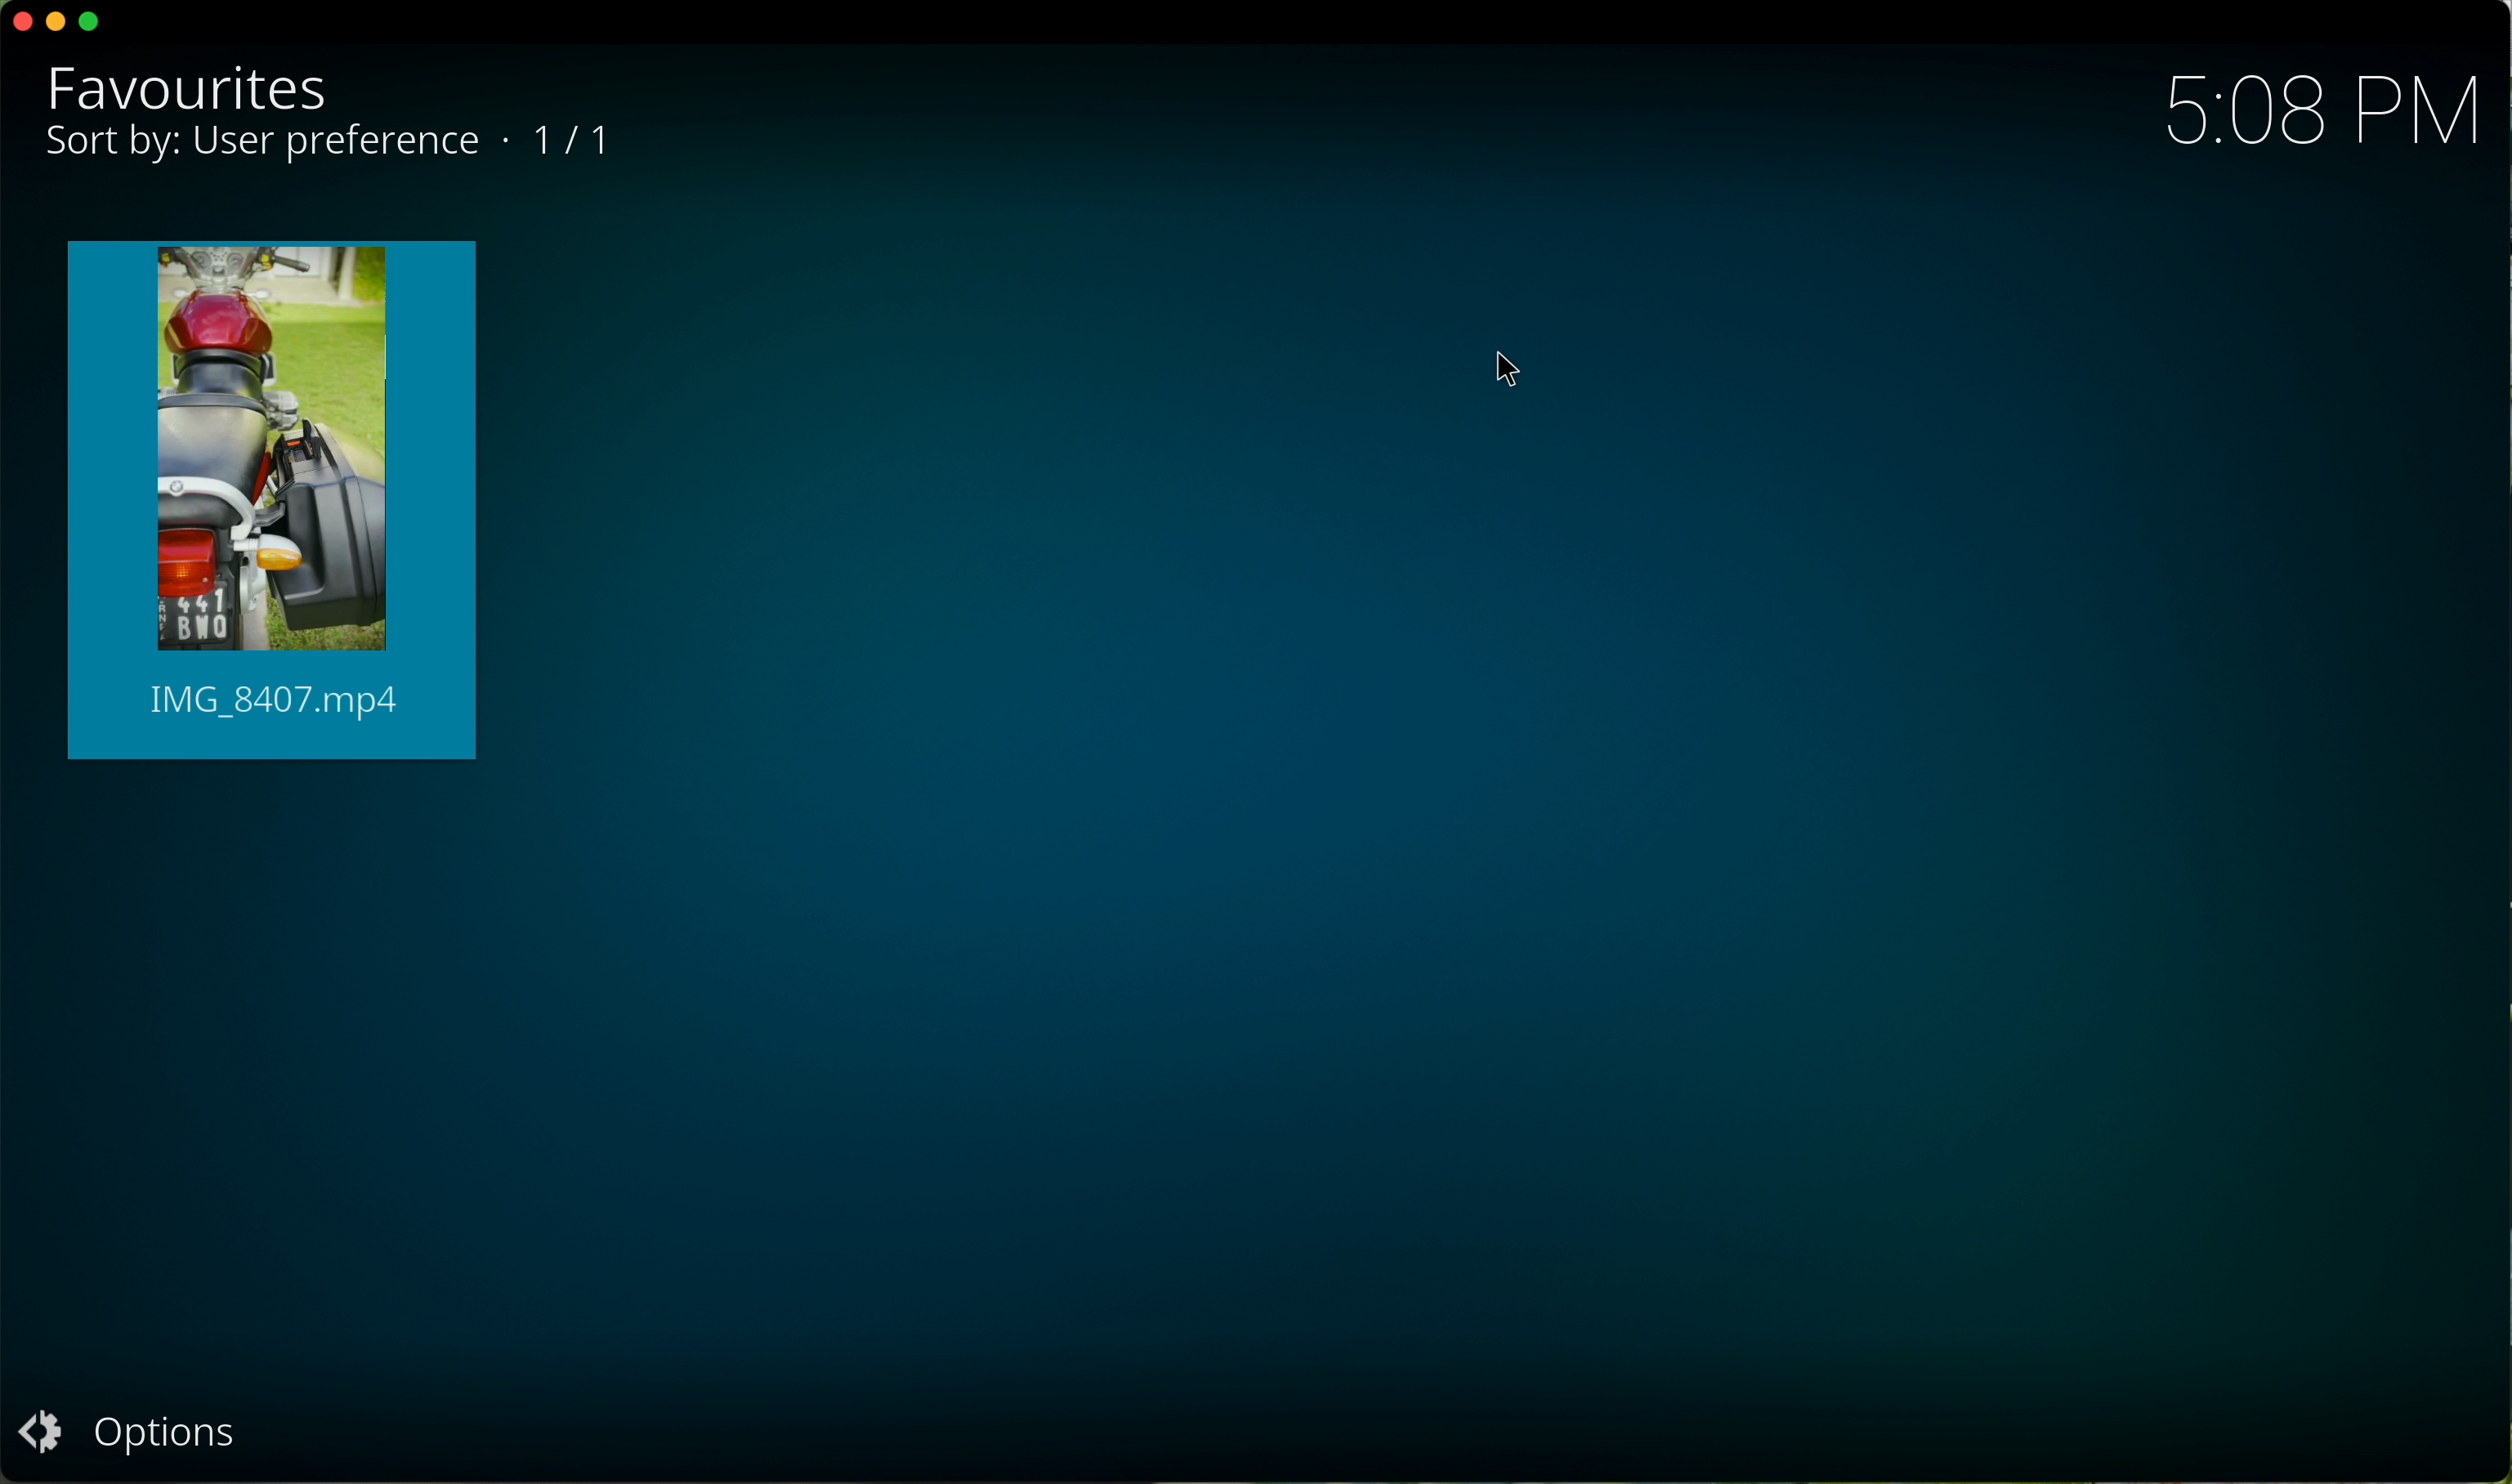 The height and width of the screenshot is (1484, 2512). What do you see at coordinates (196, 90) in the screenshot?
I see `favourites` at bounding box center [196, 90].